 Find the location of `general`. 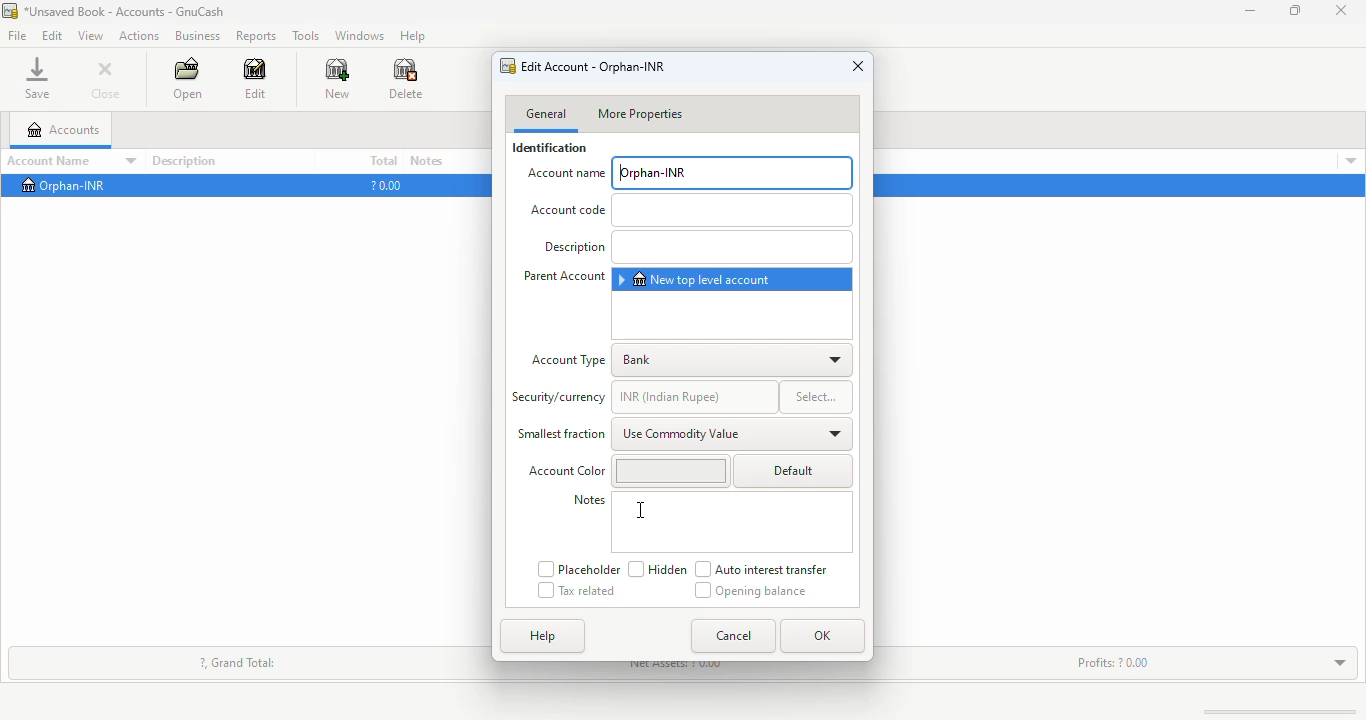

general is located at coordinates (546, 115).